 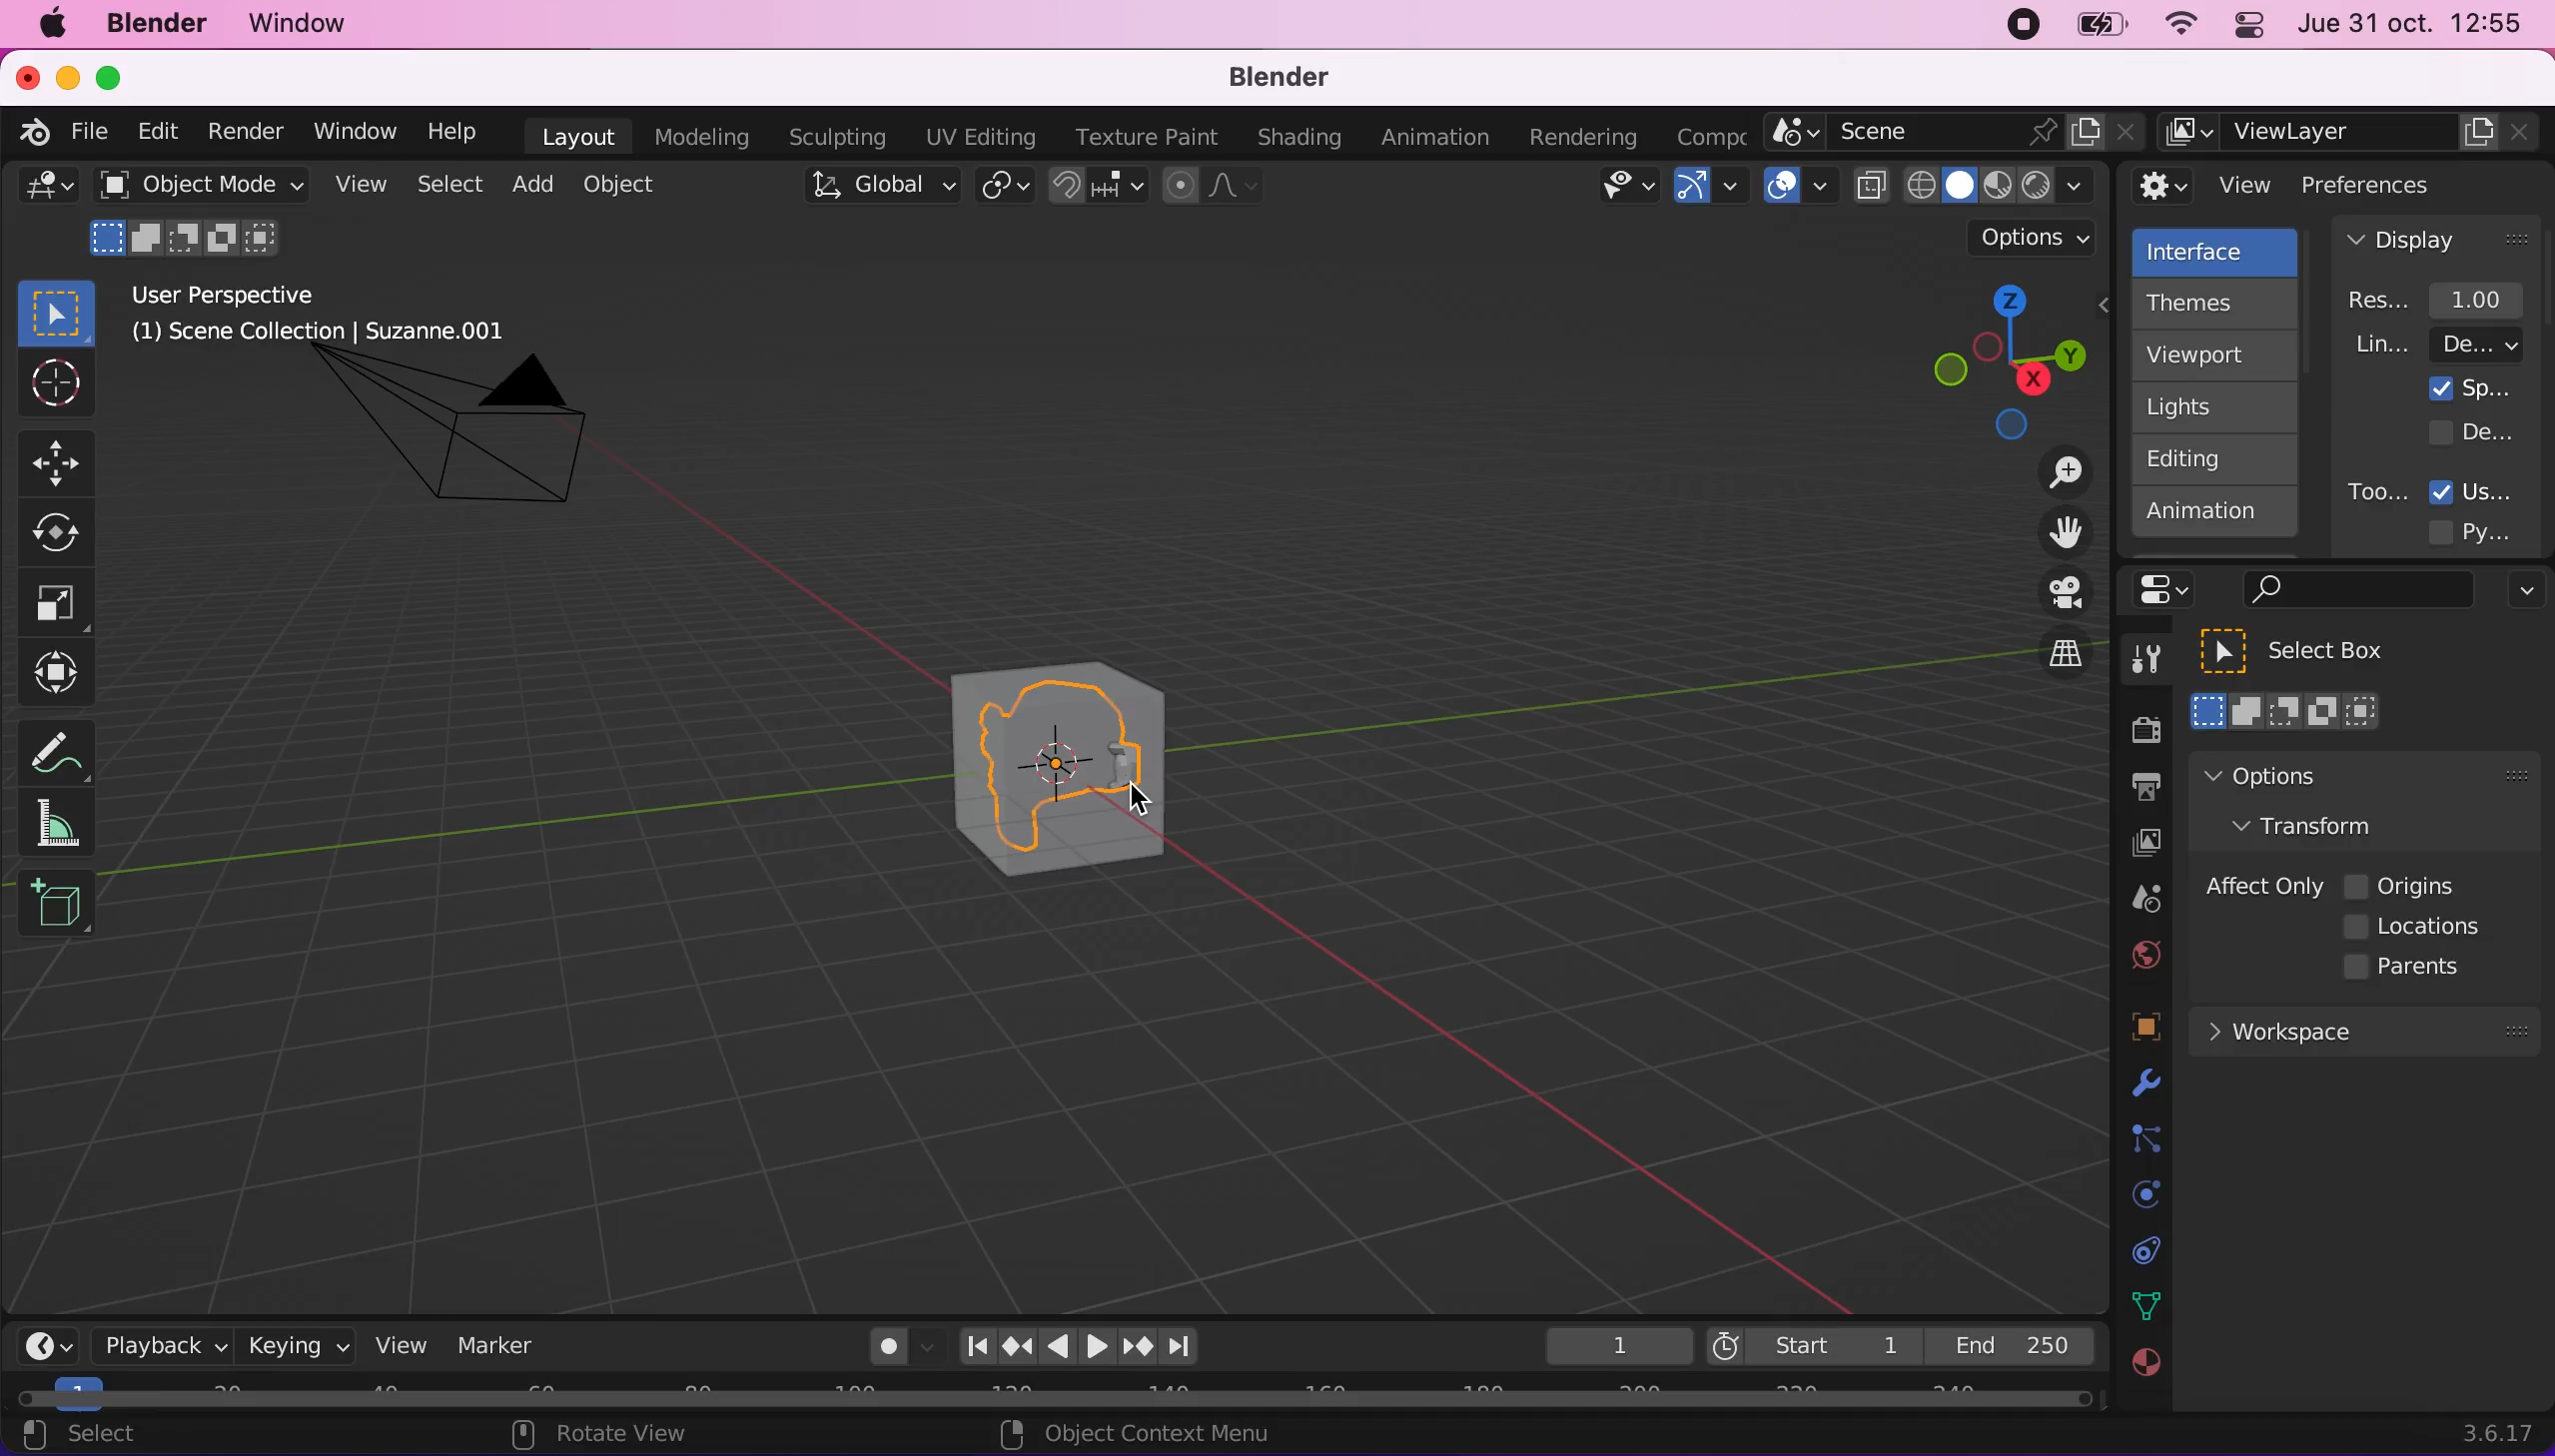 I want to click on jump to endpoint, so click(x=1190, y=1347).